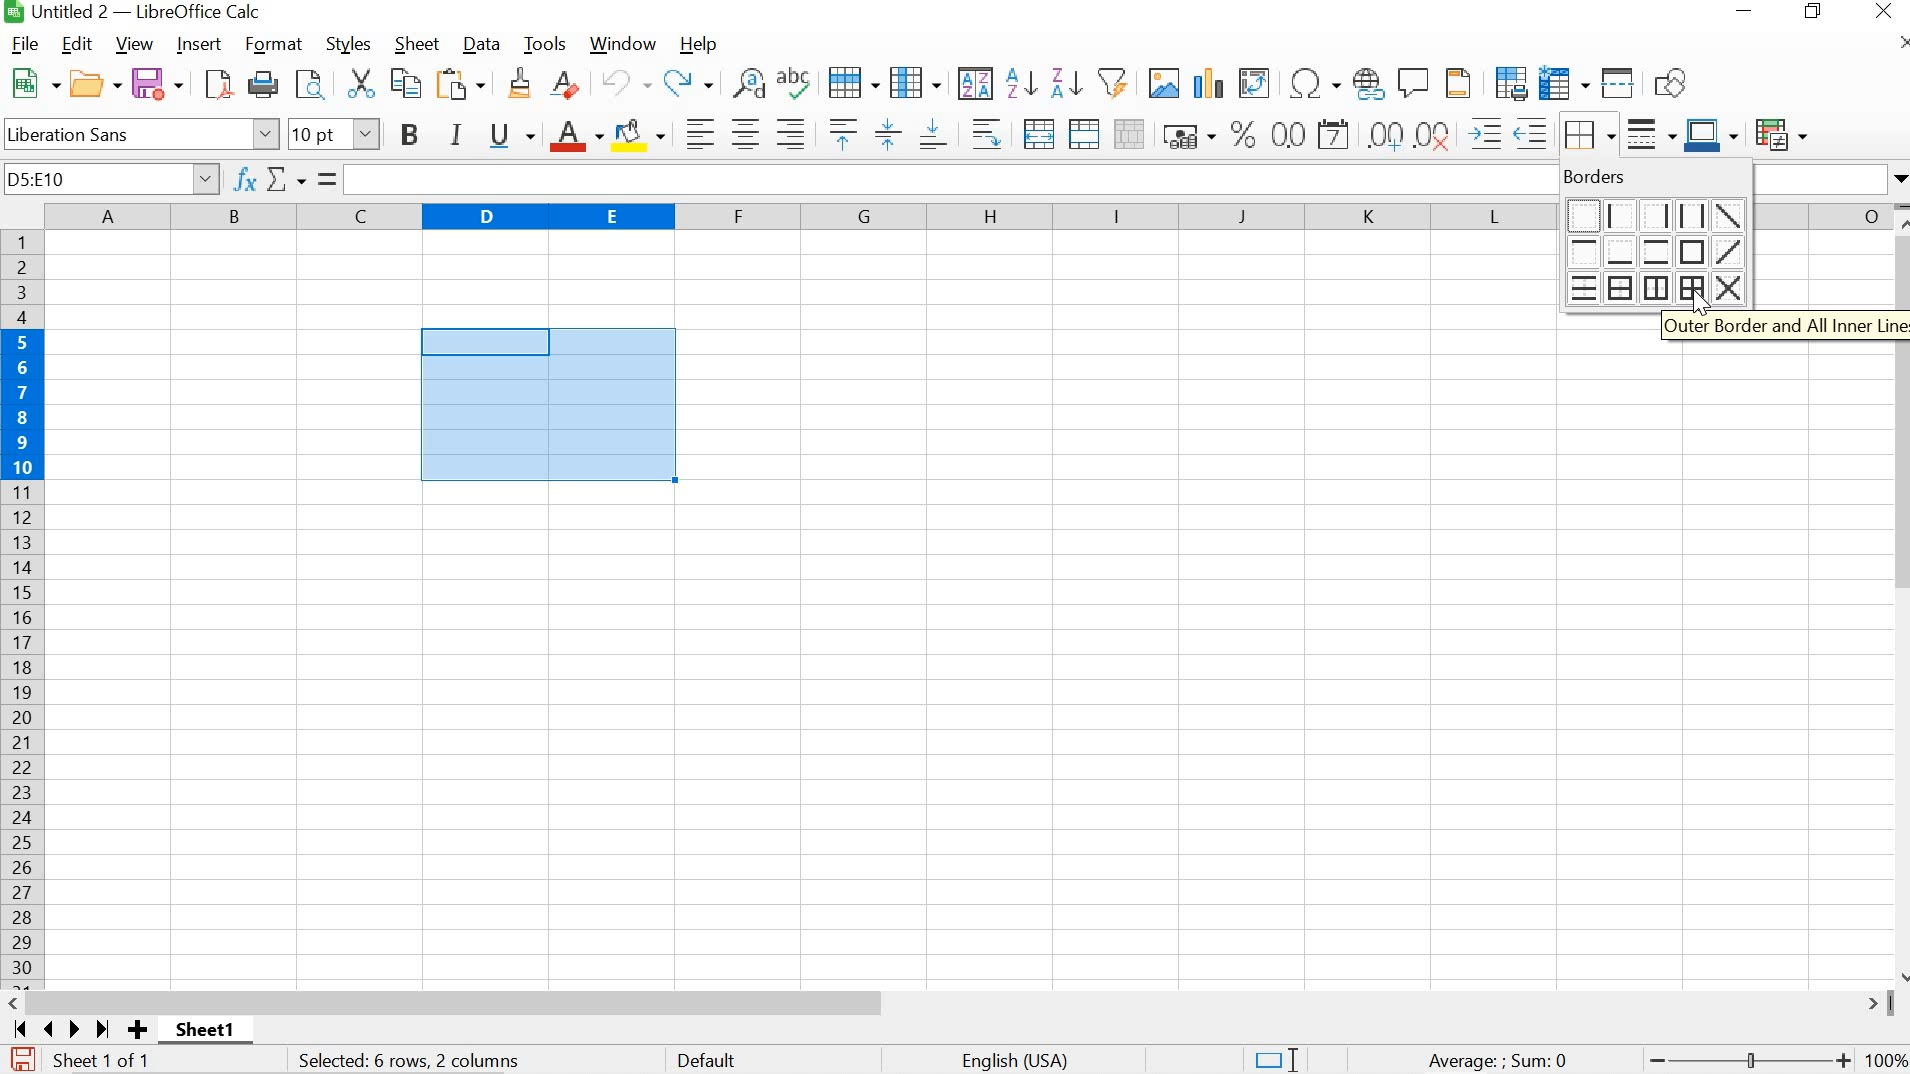 The image size is (1910, 1074). I want to click on zoom factor, so click(1886, 1062).